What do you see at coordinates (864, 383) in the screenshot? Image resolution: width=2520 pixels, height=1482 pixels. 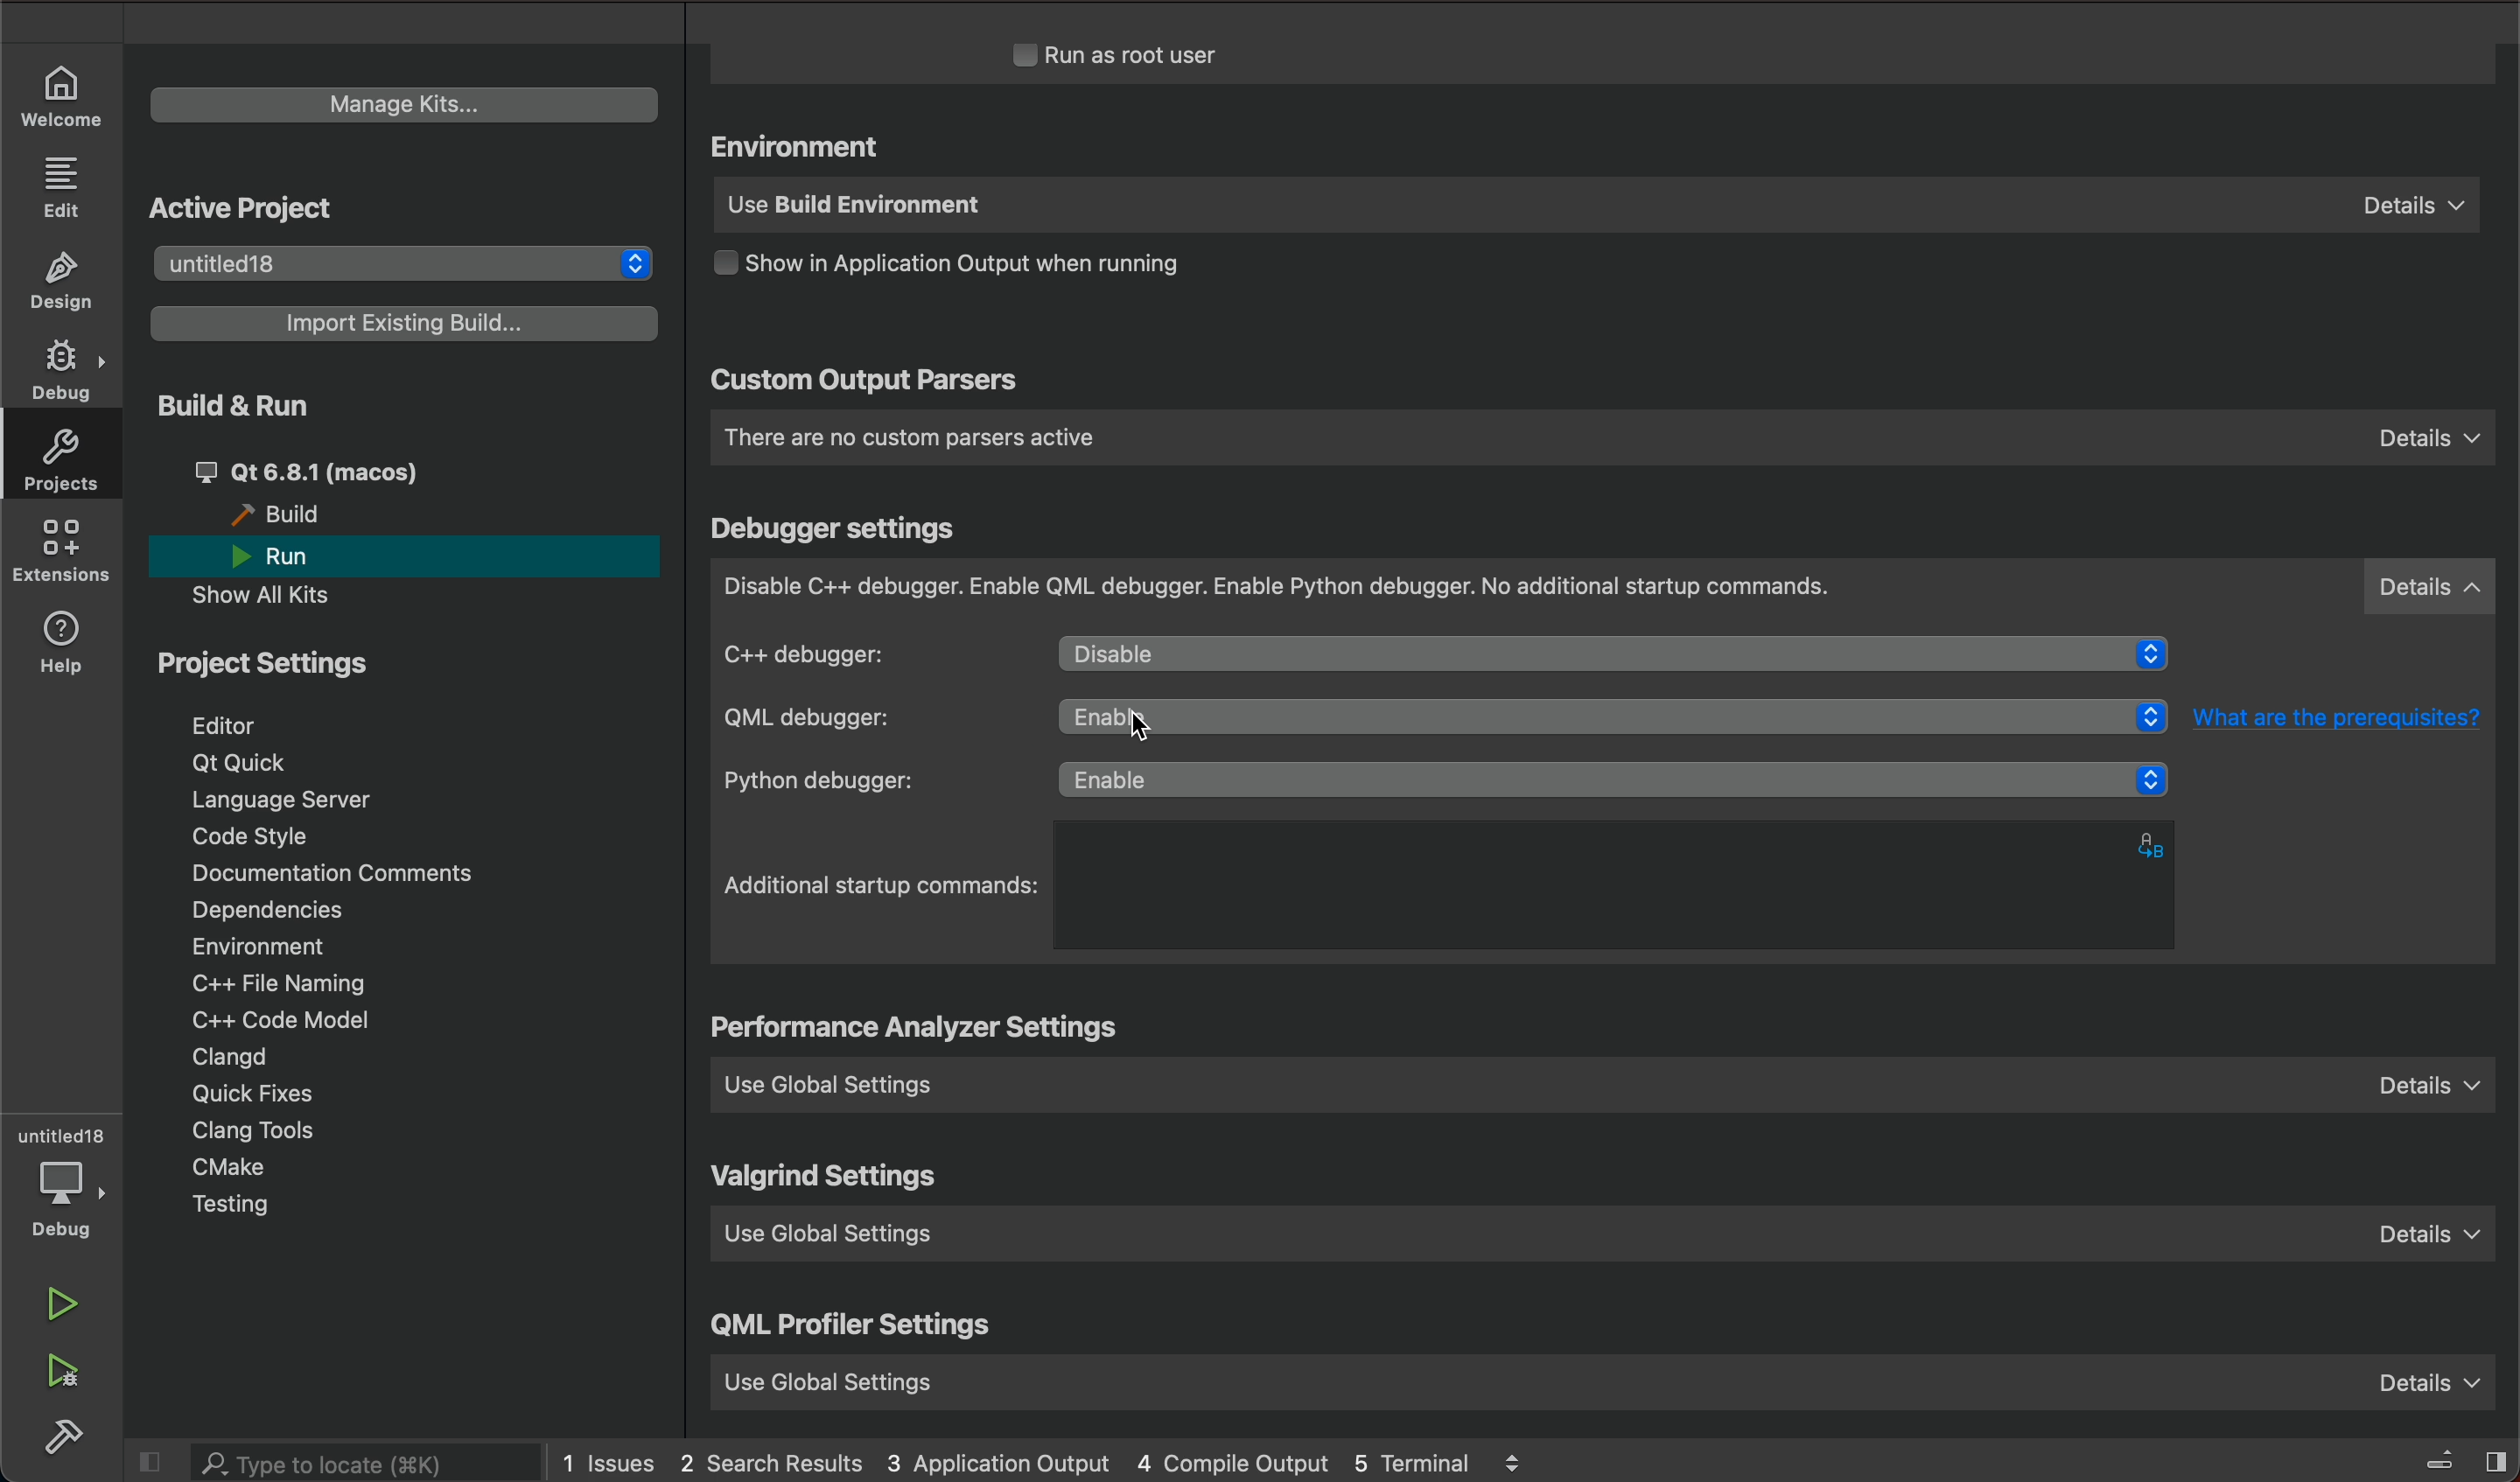 I see `custom` at bounding box center [864, 383].